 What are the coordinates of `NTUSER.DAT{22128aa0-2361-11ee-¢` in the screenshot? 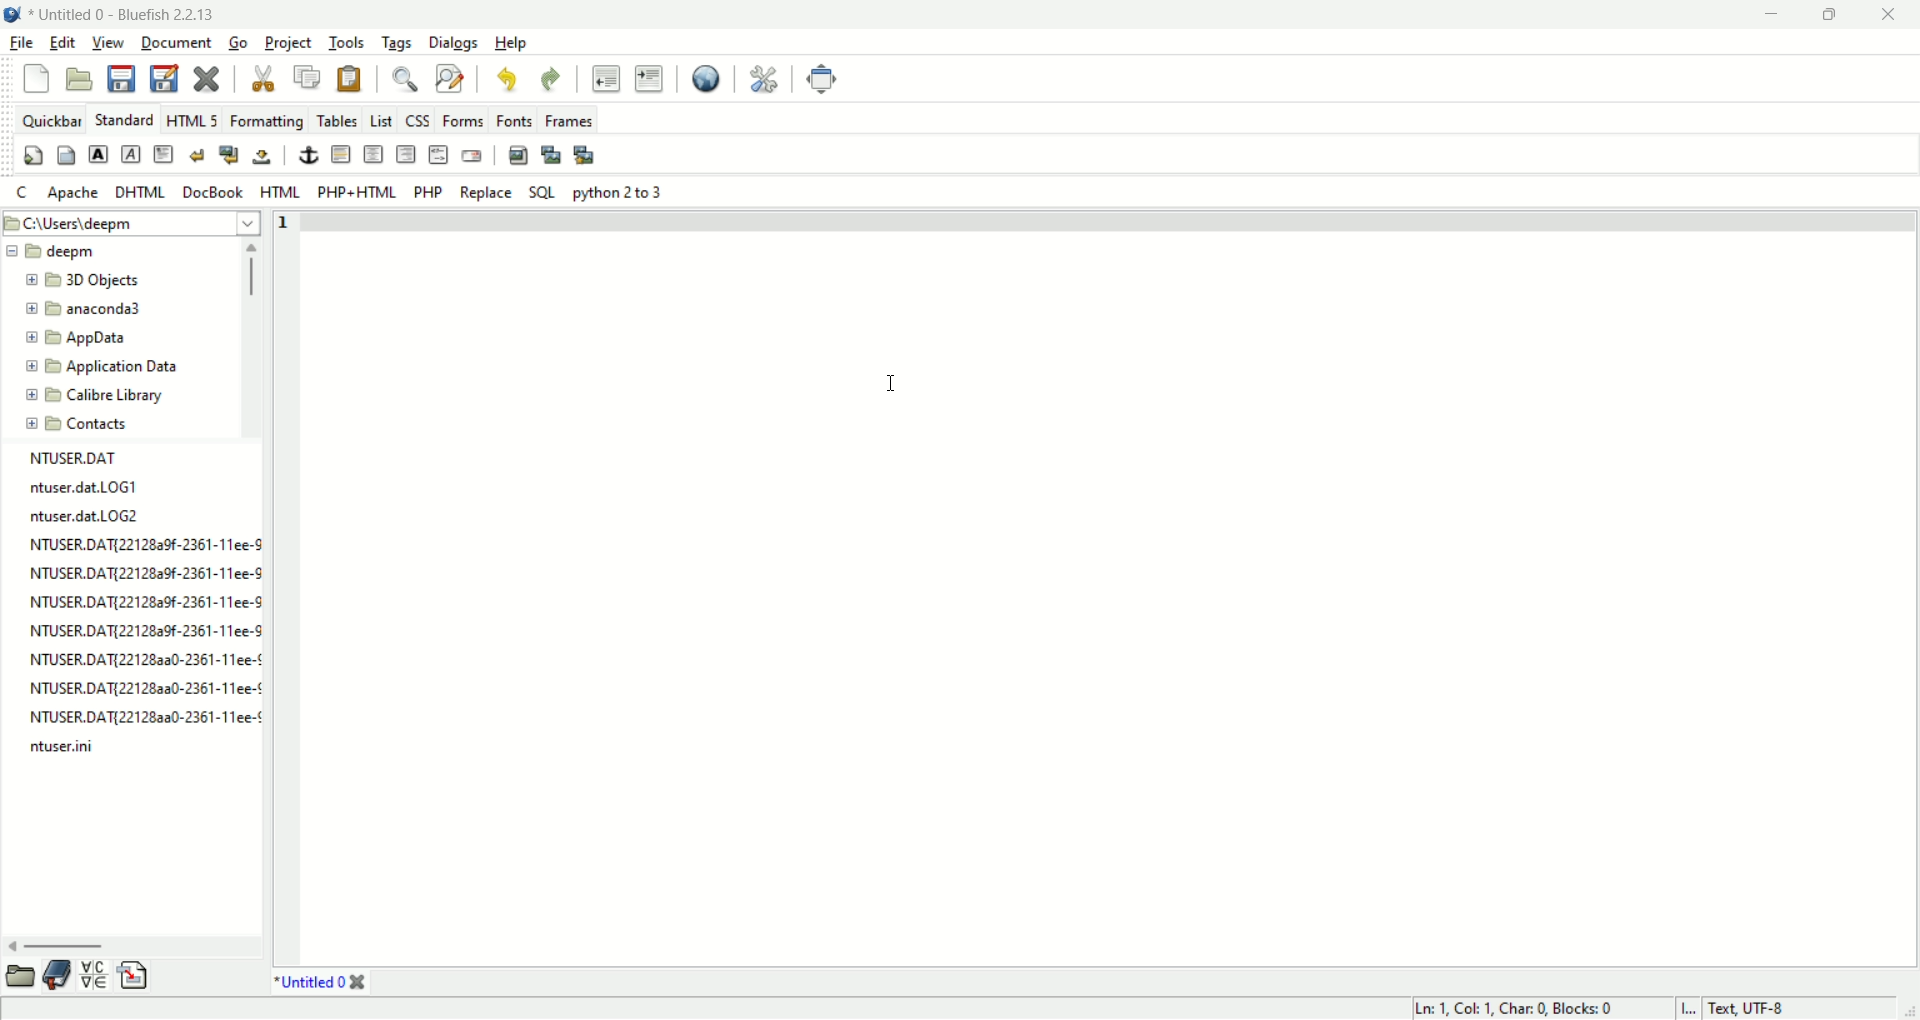 It's located at (147, 713).